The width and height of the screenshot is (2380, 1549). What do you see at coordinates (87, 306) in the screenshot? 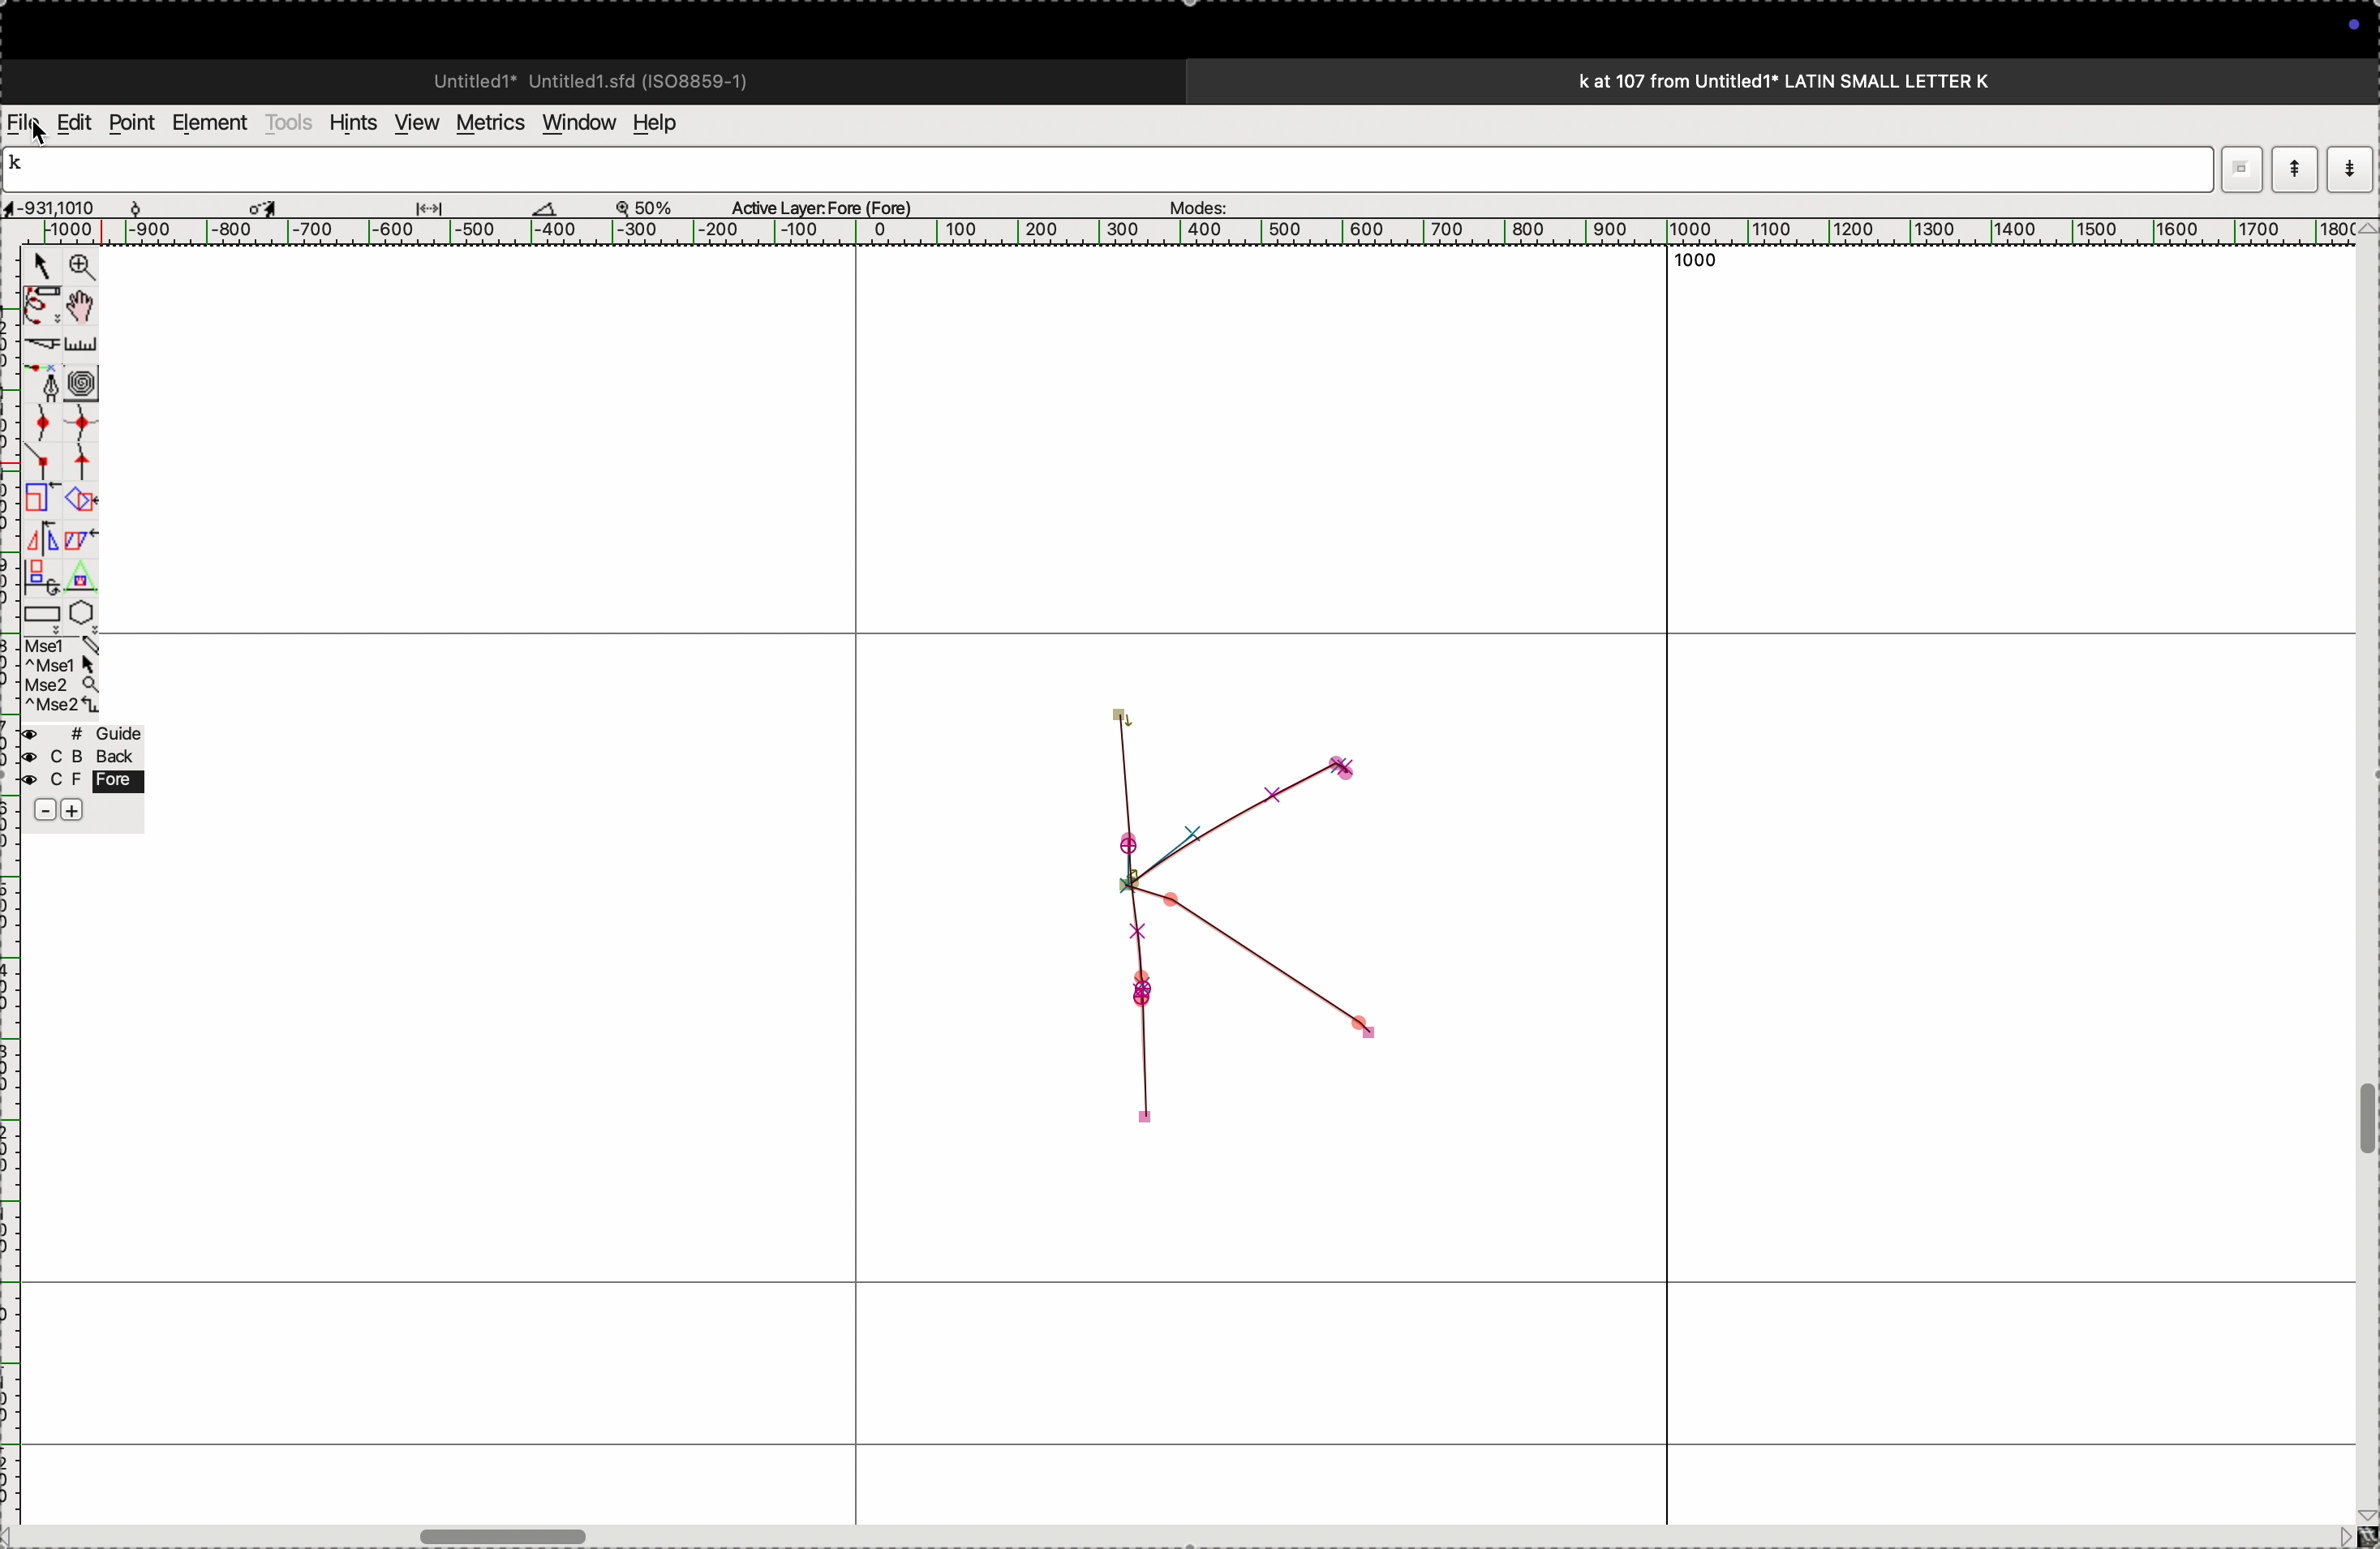
I see `toggle` at bounding box center [87, 306].